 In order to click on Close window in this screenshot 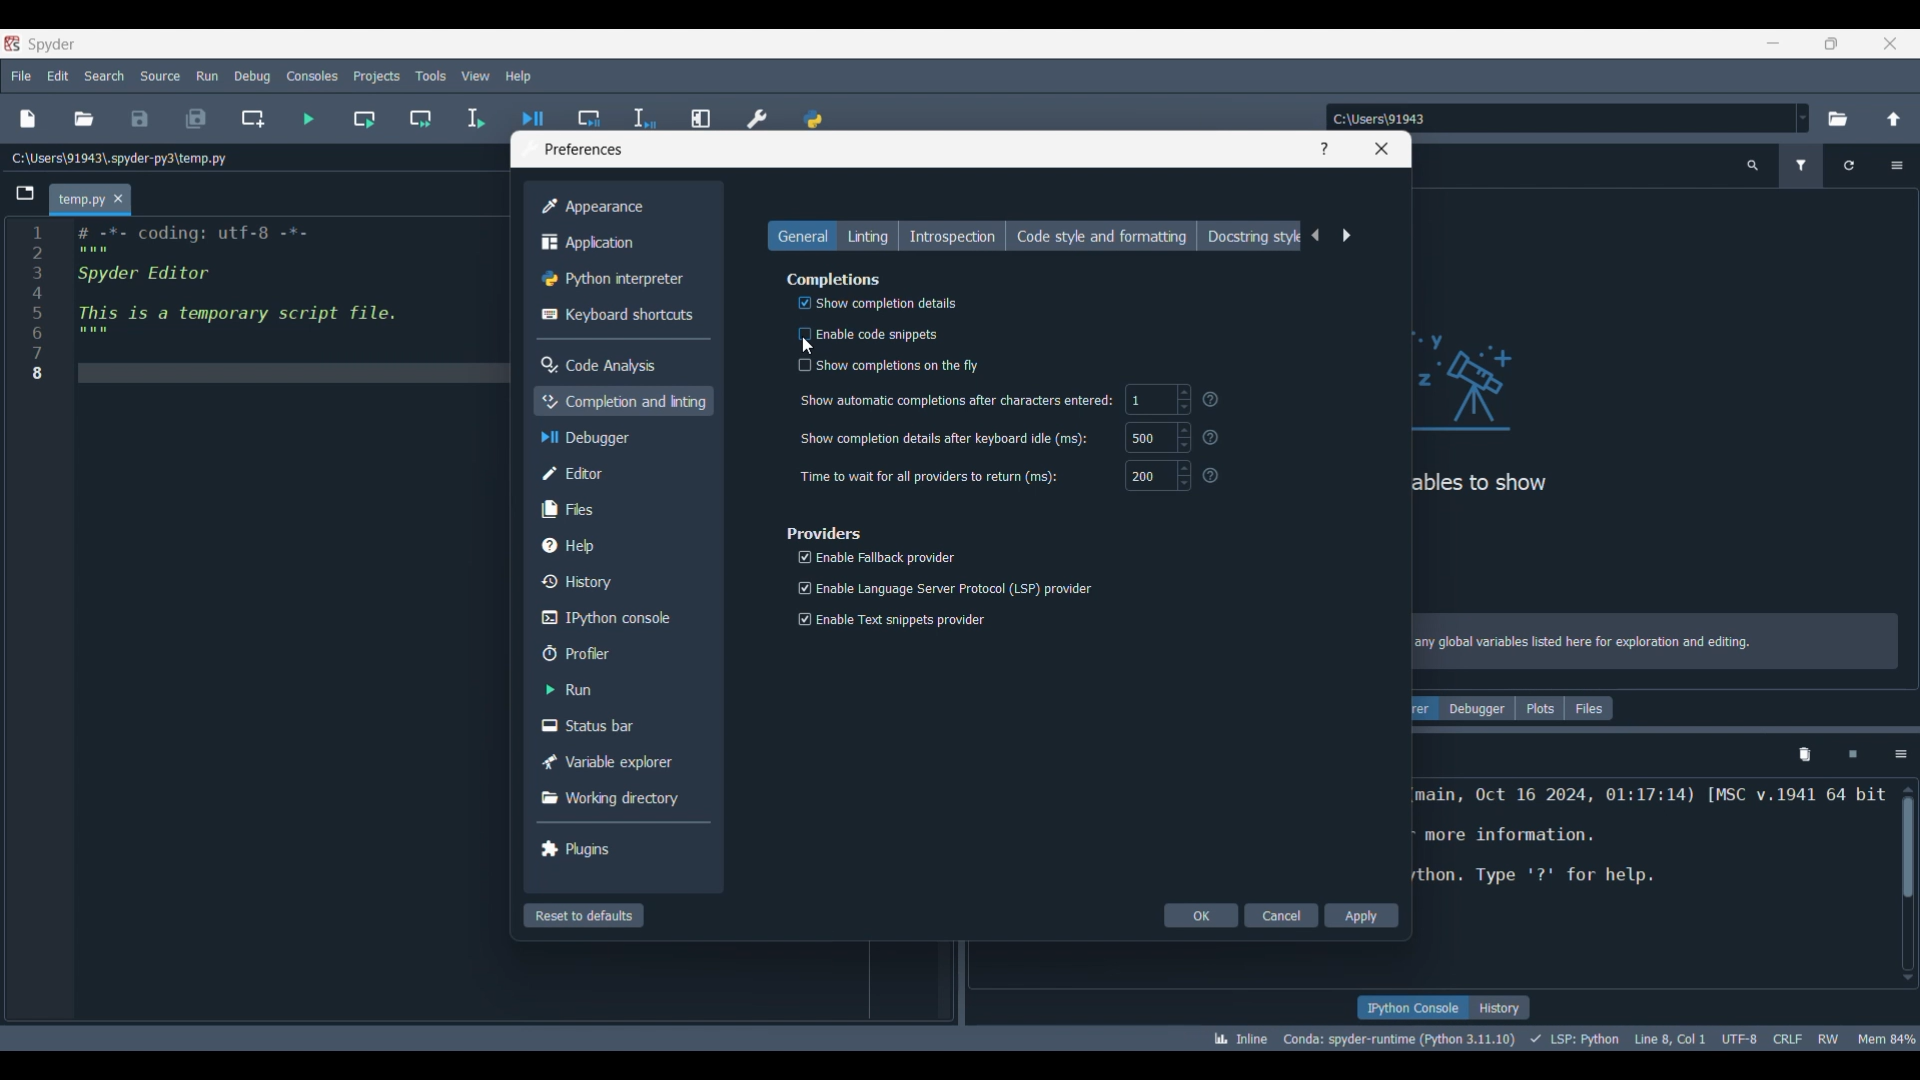, I will do `click(1382, 149)`.